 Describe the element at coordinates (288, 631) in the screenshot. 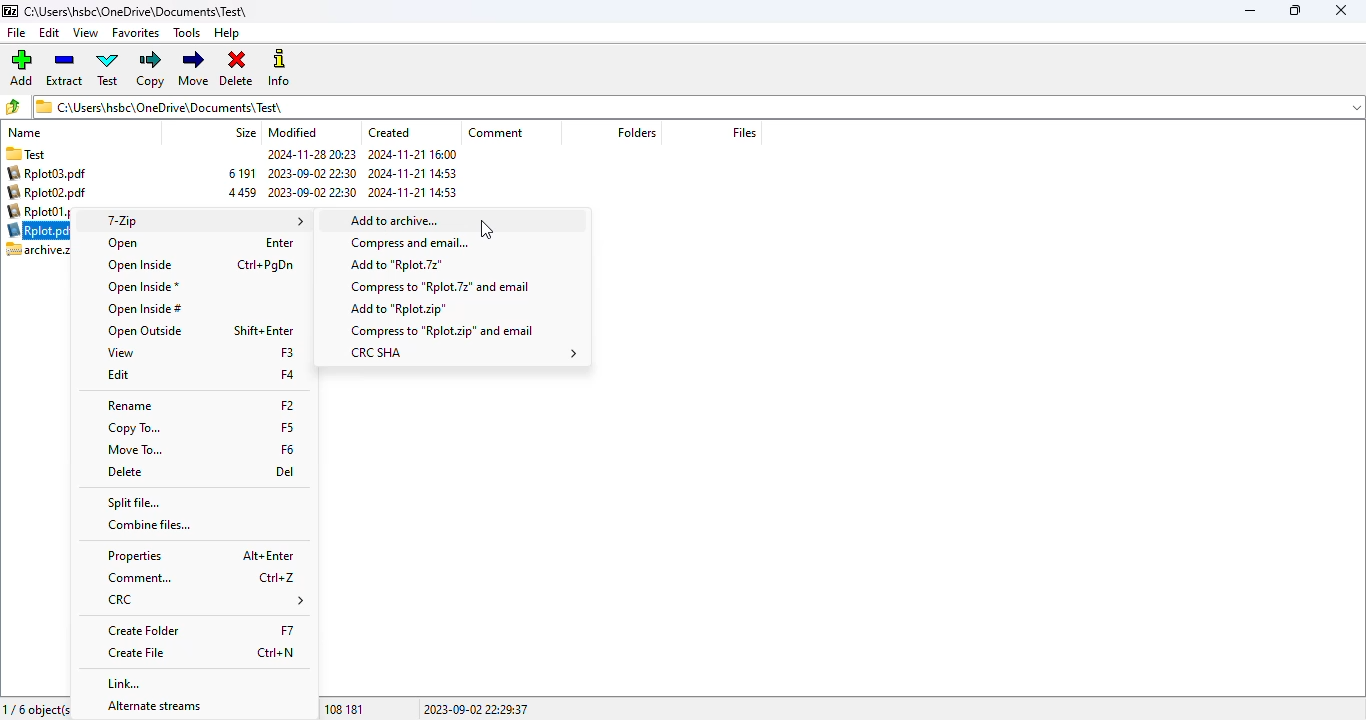

I see `shortcut for create folder` at that location.